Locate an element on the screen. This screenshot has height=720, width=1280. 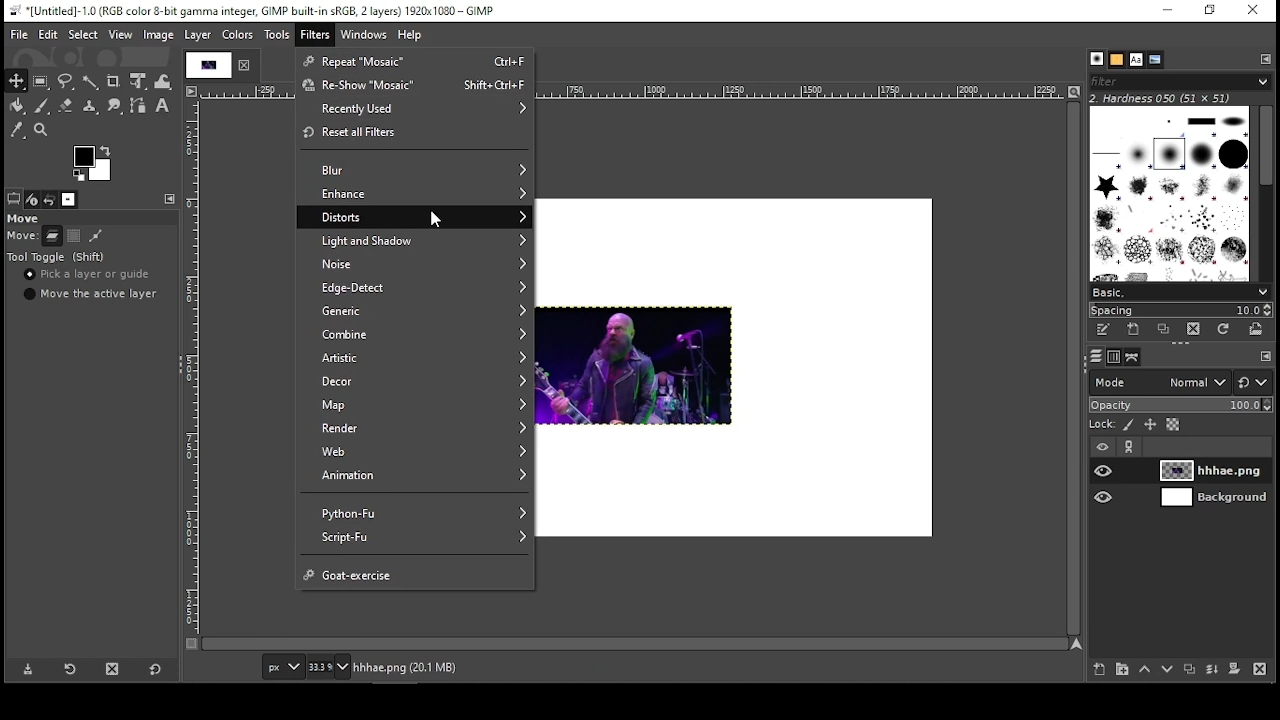
*[Untitled]-10.0 (RGB color 8-bit gamma integer, GIMP built-in sRGB, 2 layers) 1920x1080 — GIMP is located at coordinates (253, 10).